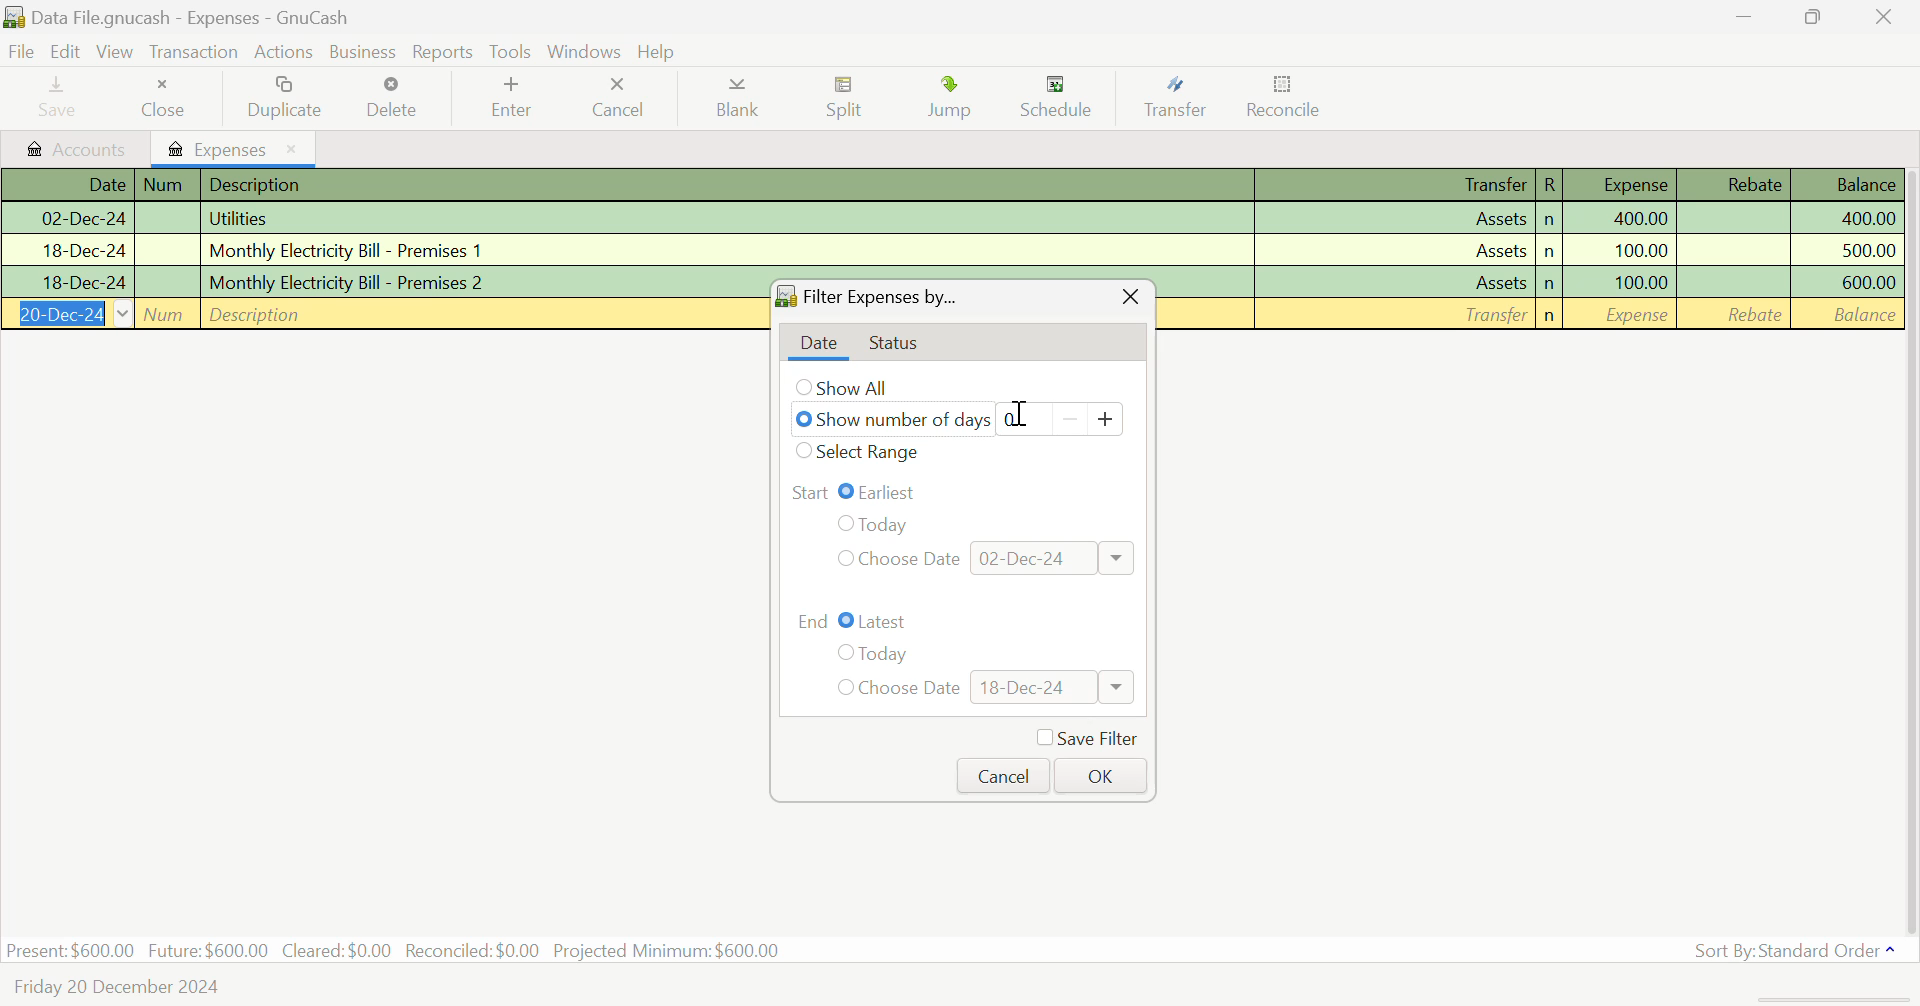 The image size is (1920, 1006). I want to click on Transfer, so click(1397, 185).